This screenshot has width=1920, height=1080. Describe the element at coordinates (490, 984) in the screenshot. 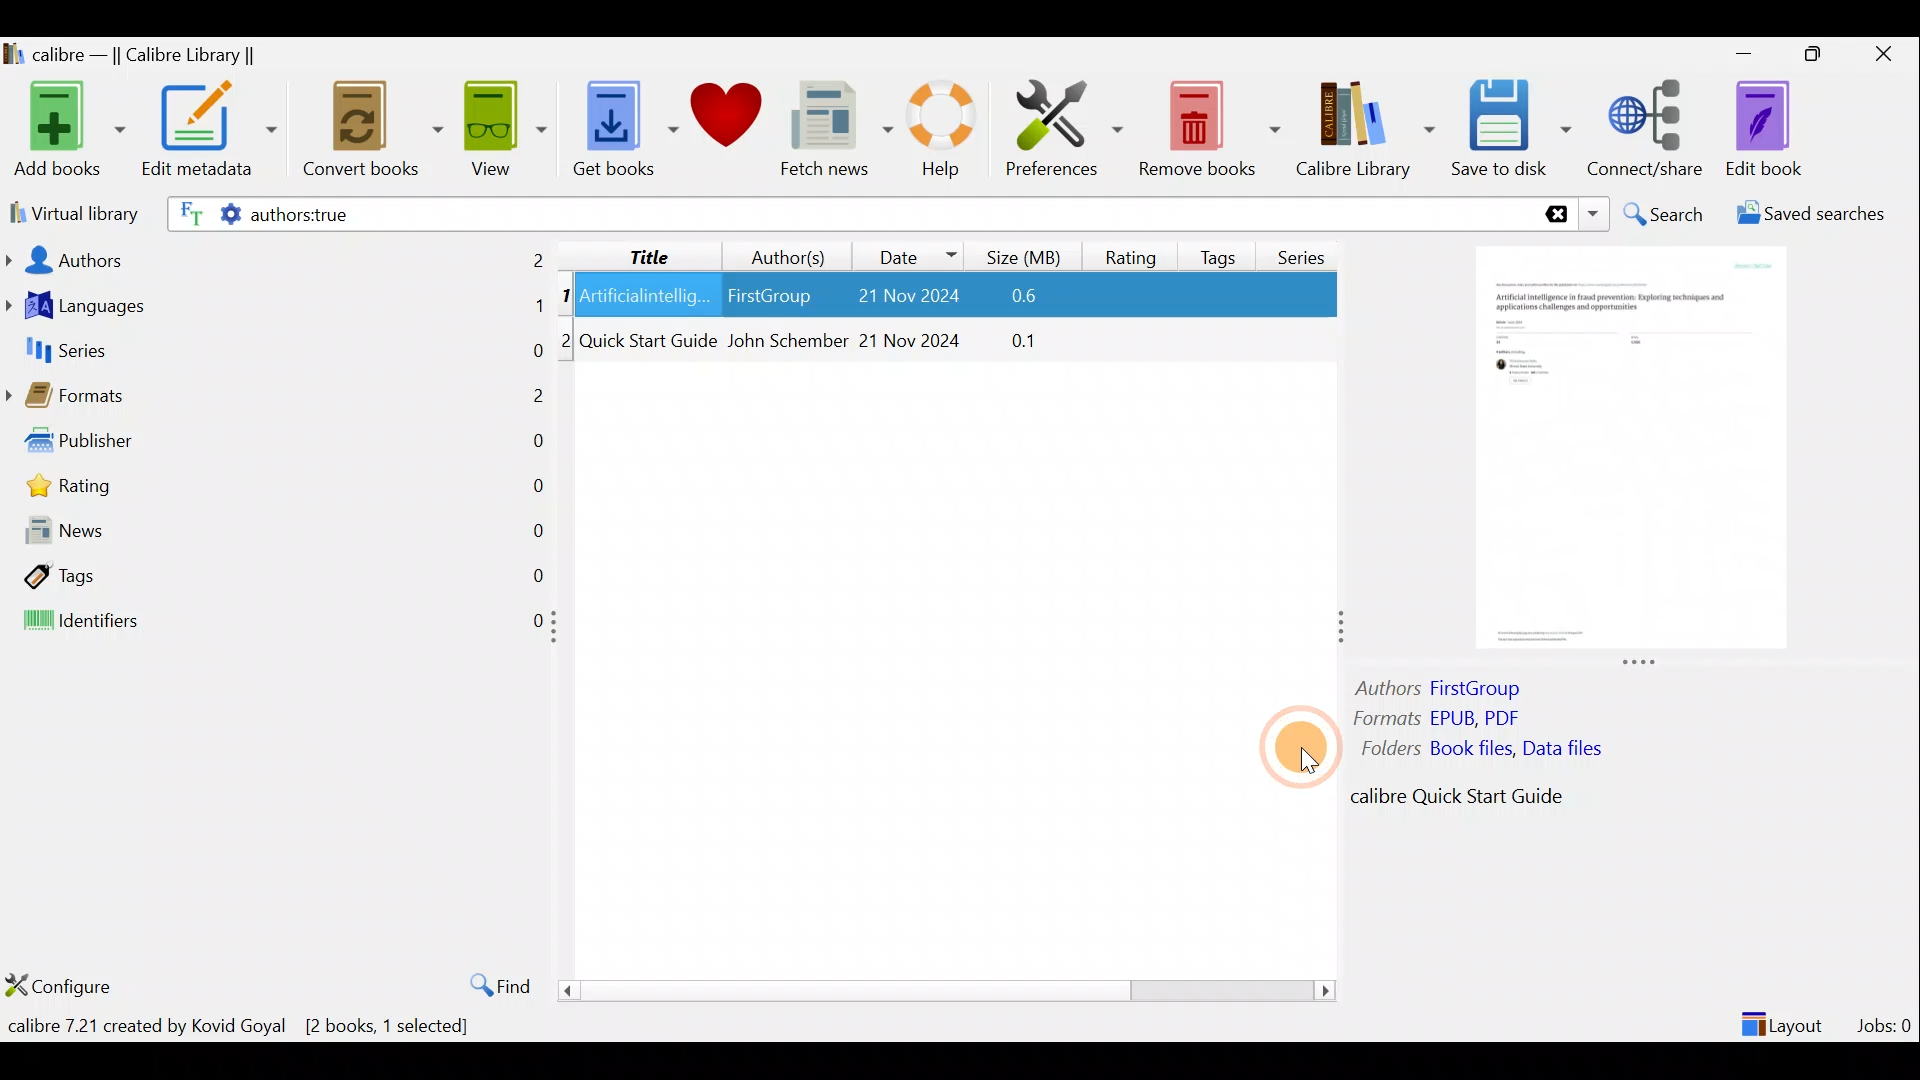

I see `Find` at that location.